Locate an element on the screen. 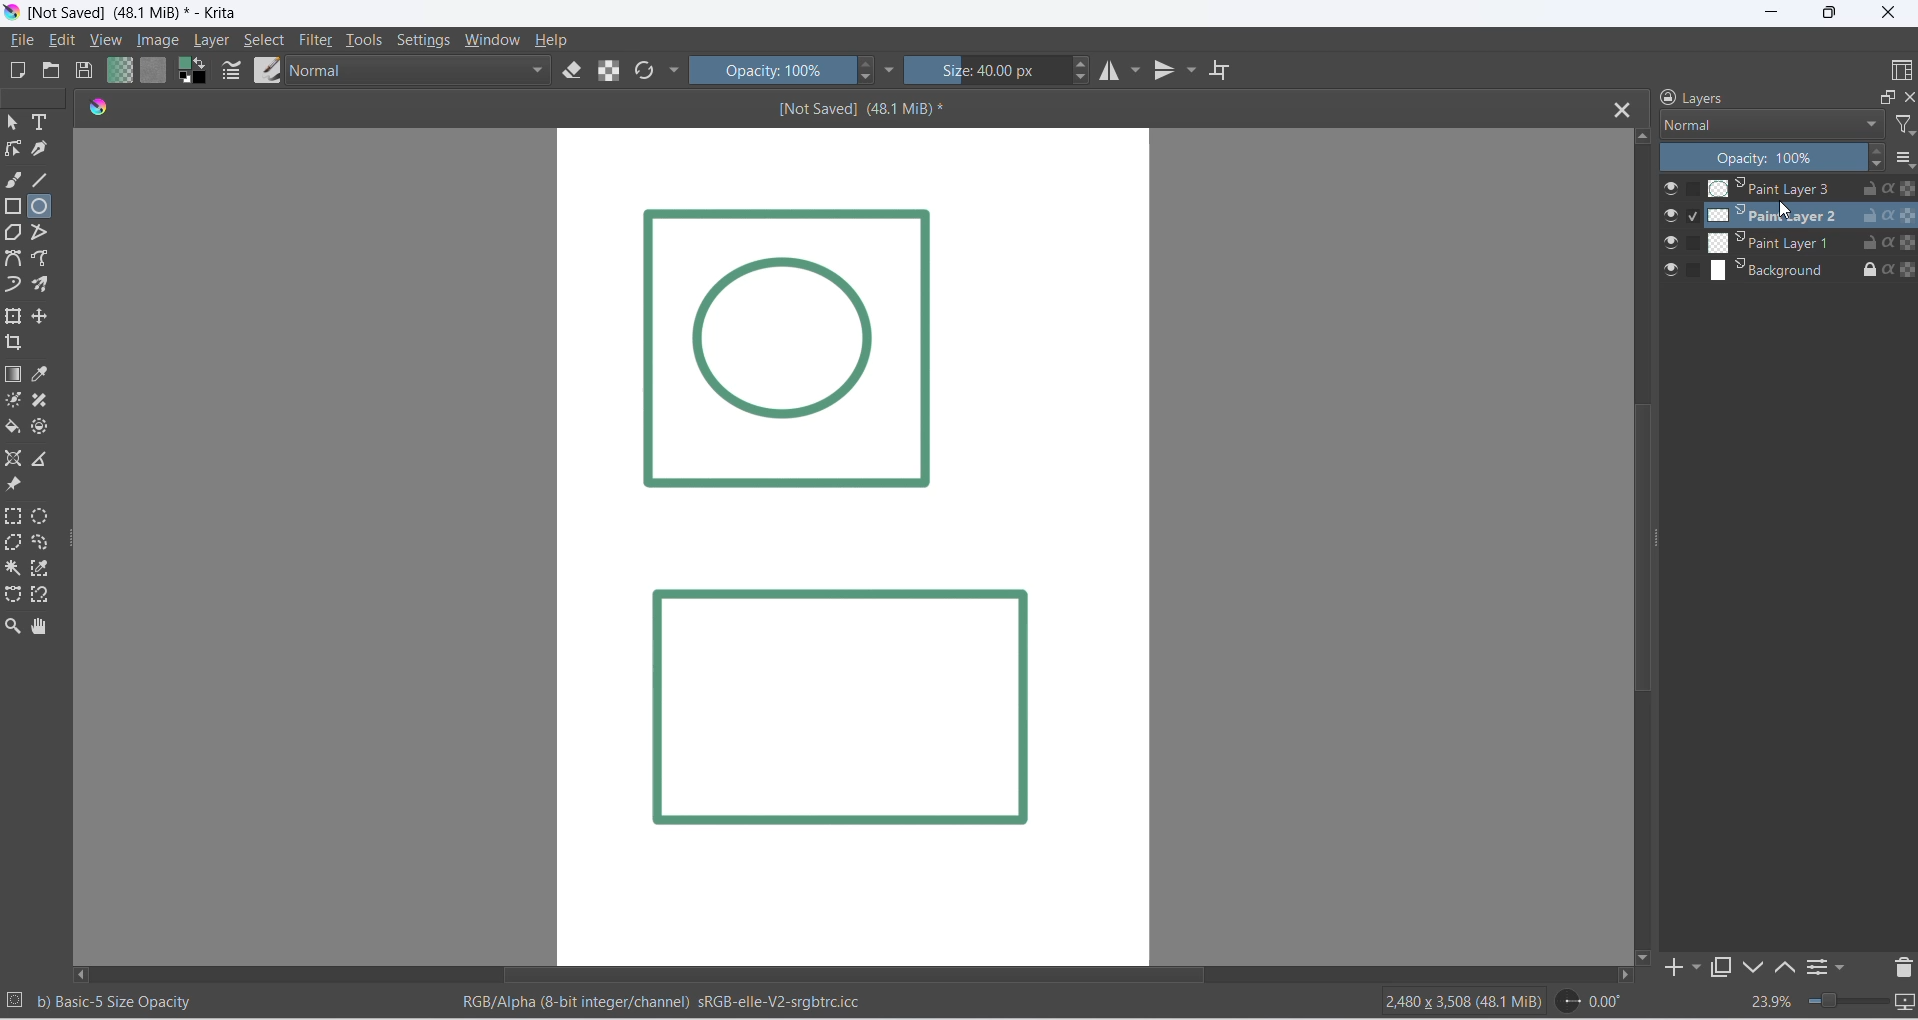  polyline tool is located at coordinates (49, 233).